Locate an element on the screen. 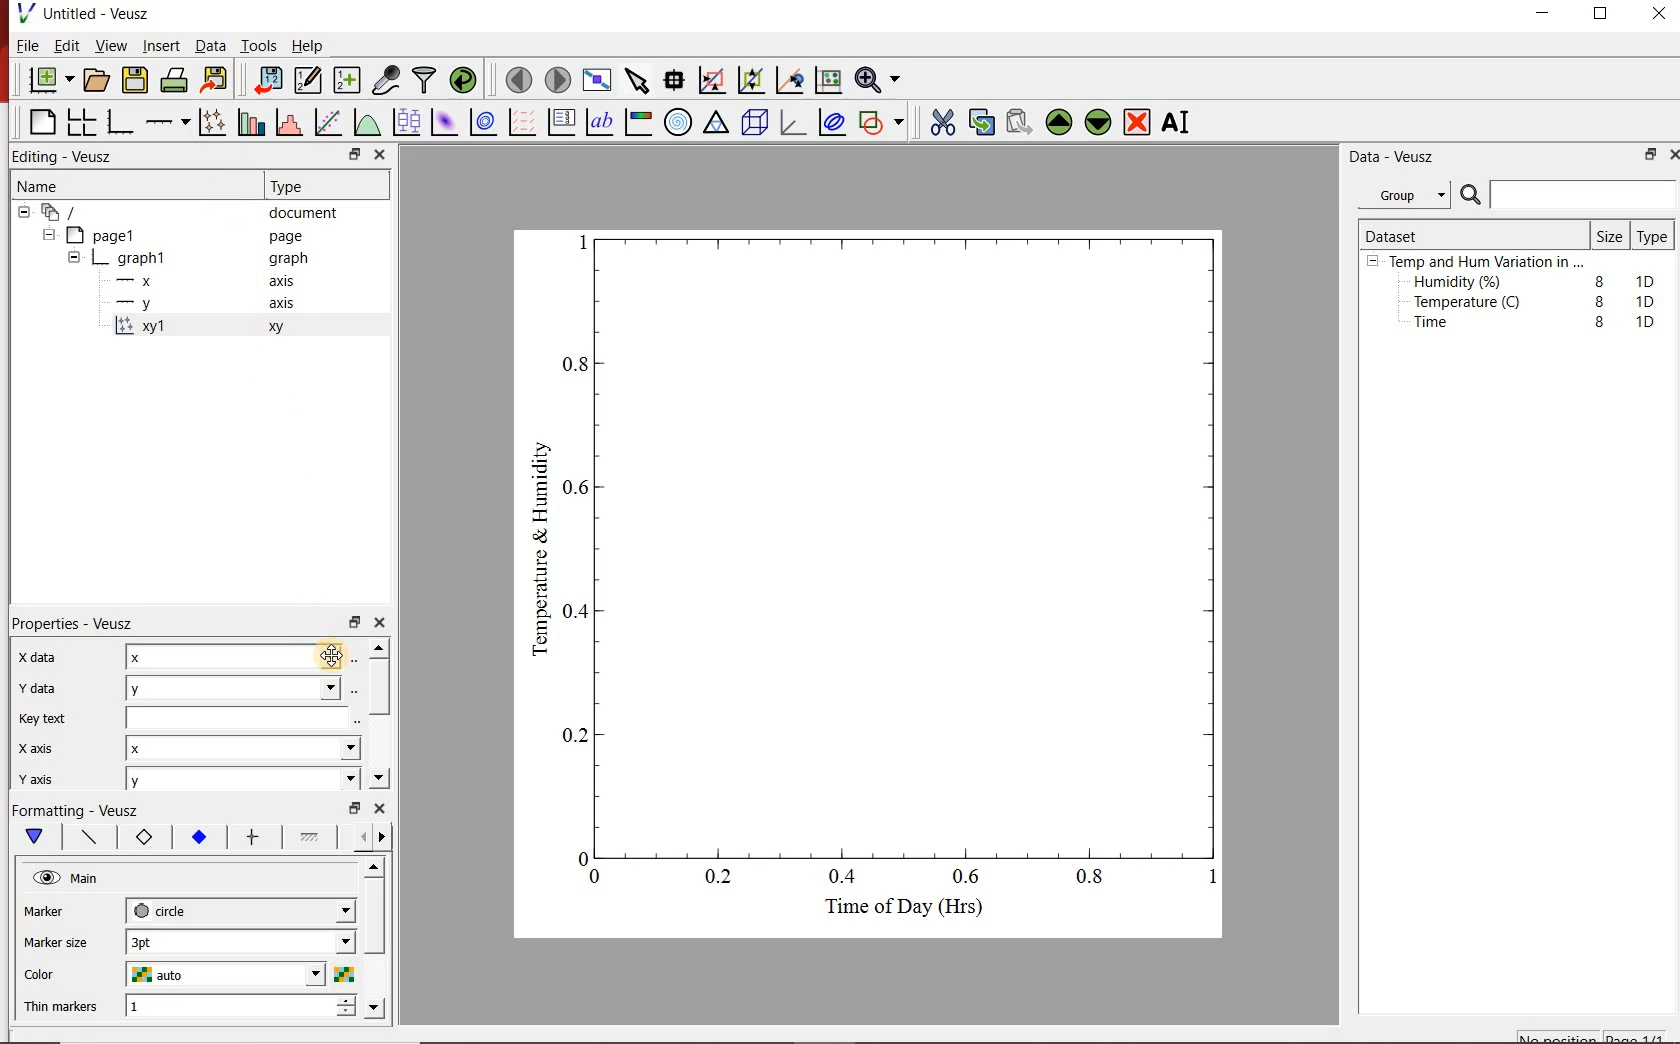 This screenshot has height=1044, width=1680. graph is located at coordinates (288, 260).